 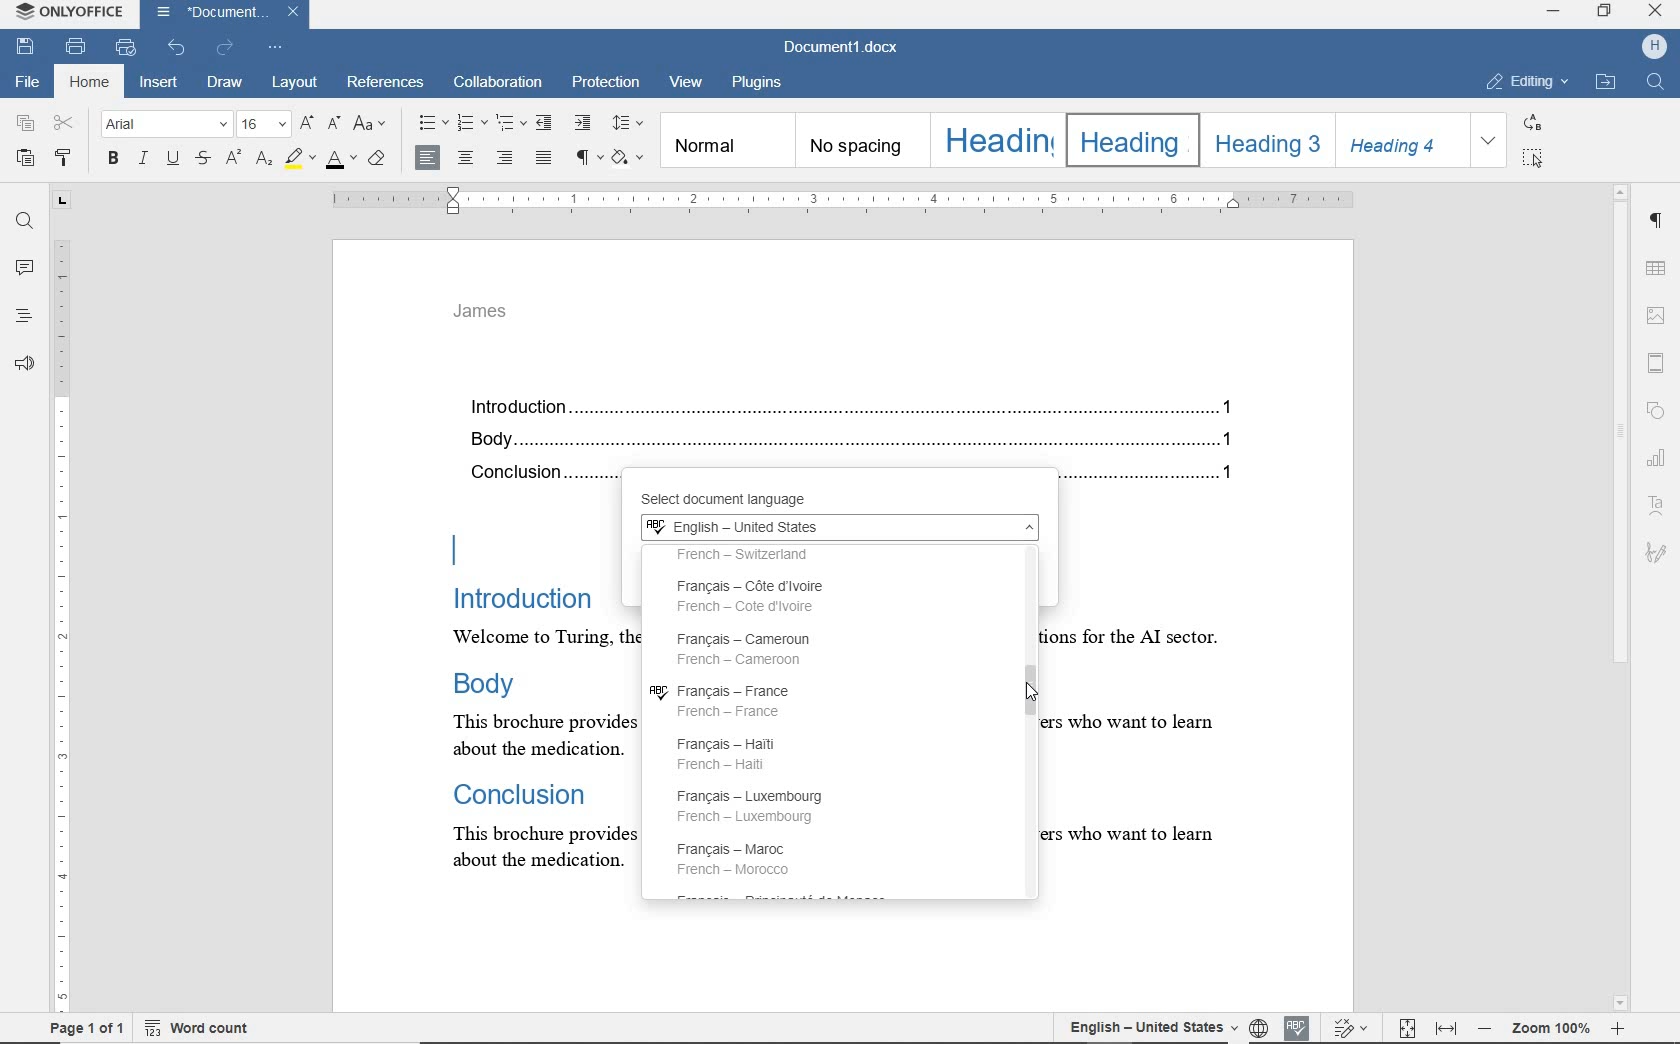 What do you see at coordinates (995, 140) in the screenshot?
I see `Heading 1` at bounding box center [995, 140].